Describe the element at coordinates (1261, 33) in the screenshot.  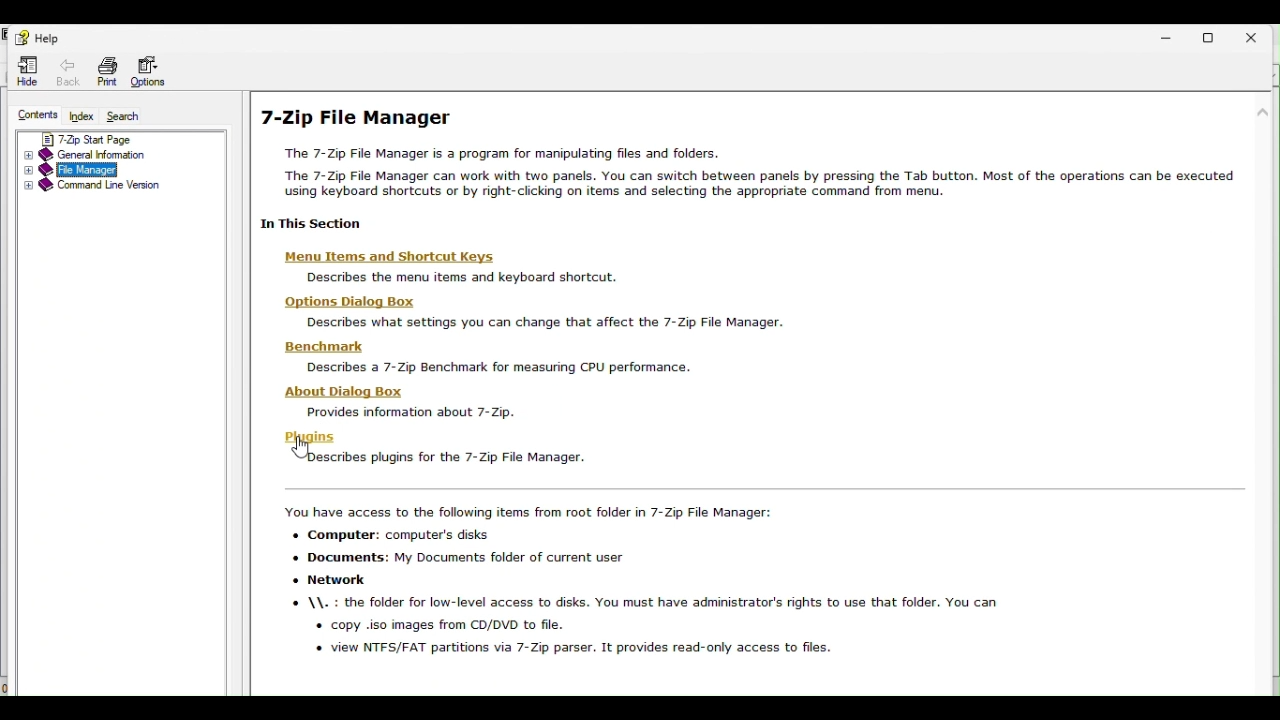
I see `Close` at that location.